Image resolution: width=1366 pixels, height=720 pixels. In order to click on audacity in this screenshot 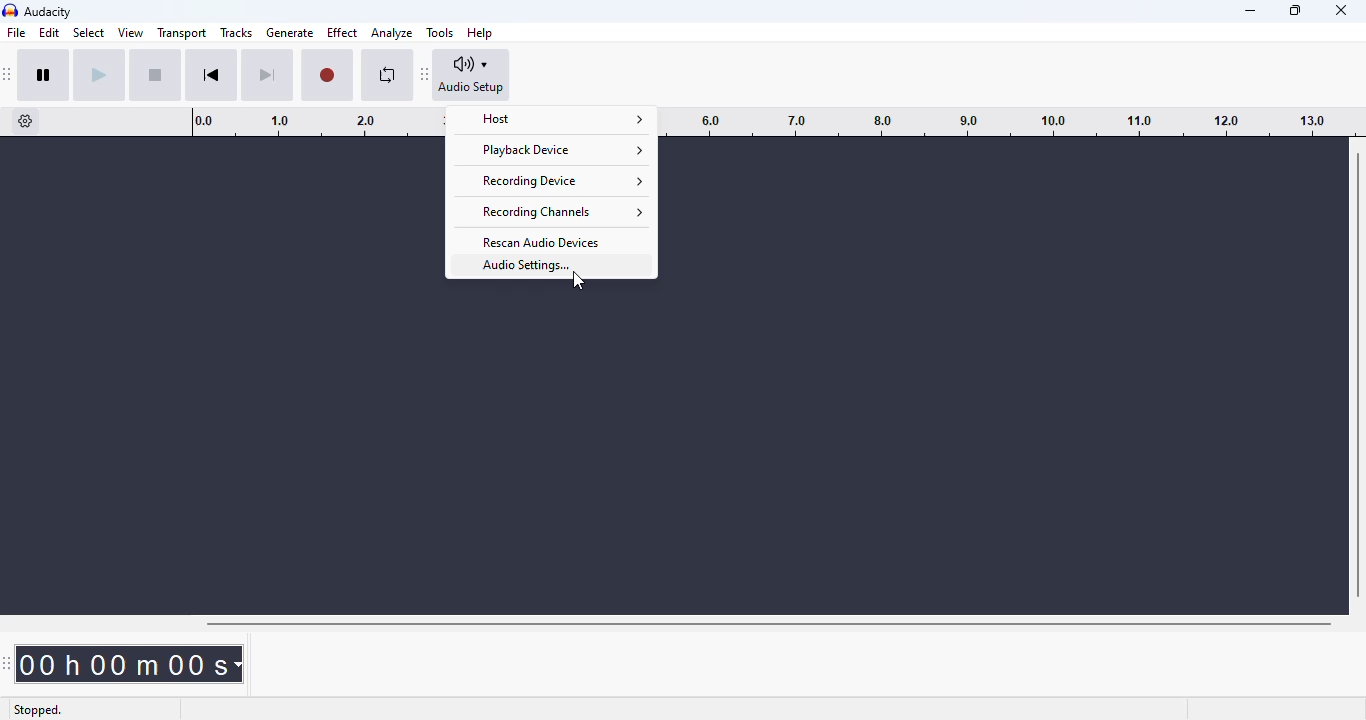, I will do `click(49, 12)`.